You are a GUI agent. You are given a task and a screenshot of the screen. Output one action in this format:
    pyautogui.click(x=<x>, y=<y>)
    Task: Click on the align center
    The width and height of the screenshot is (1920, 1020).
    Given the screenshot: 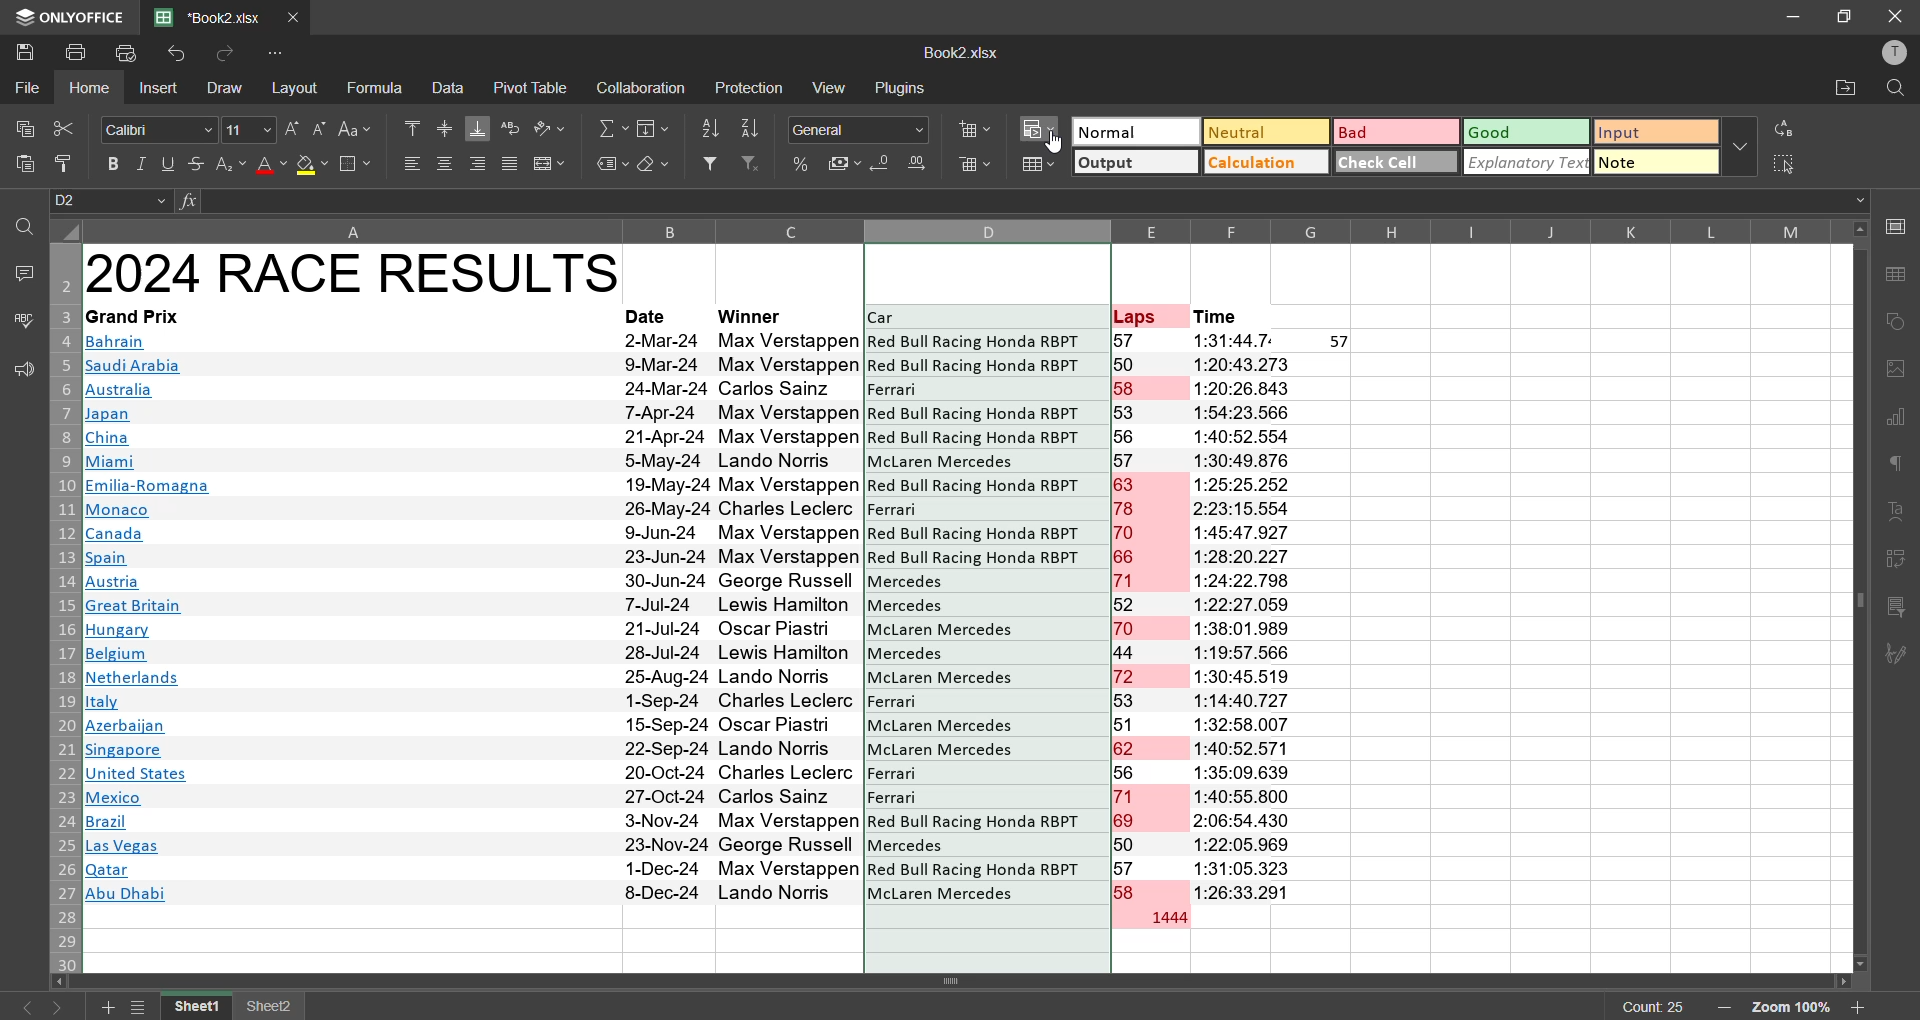 What is the action you would take?
    pyautogui.click(x=445, y=162)
    